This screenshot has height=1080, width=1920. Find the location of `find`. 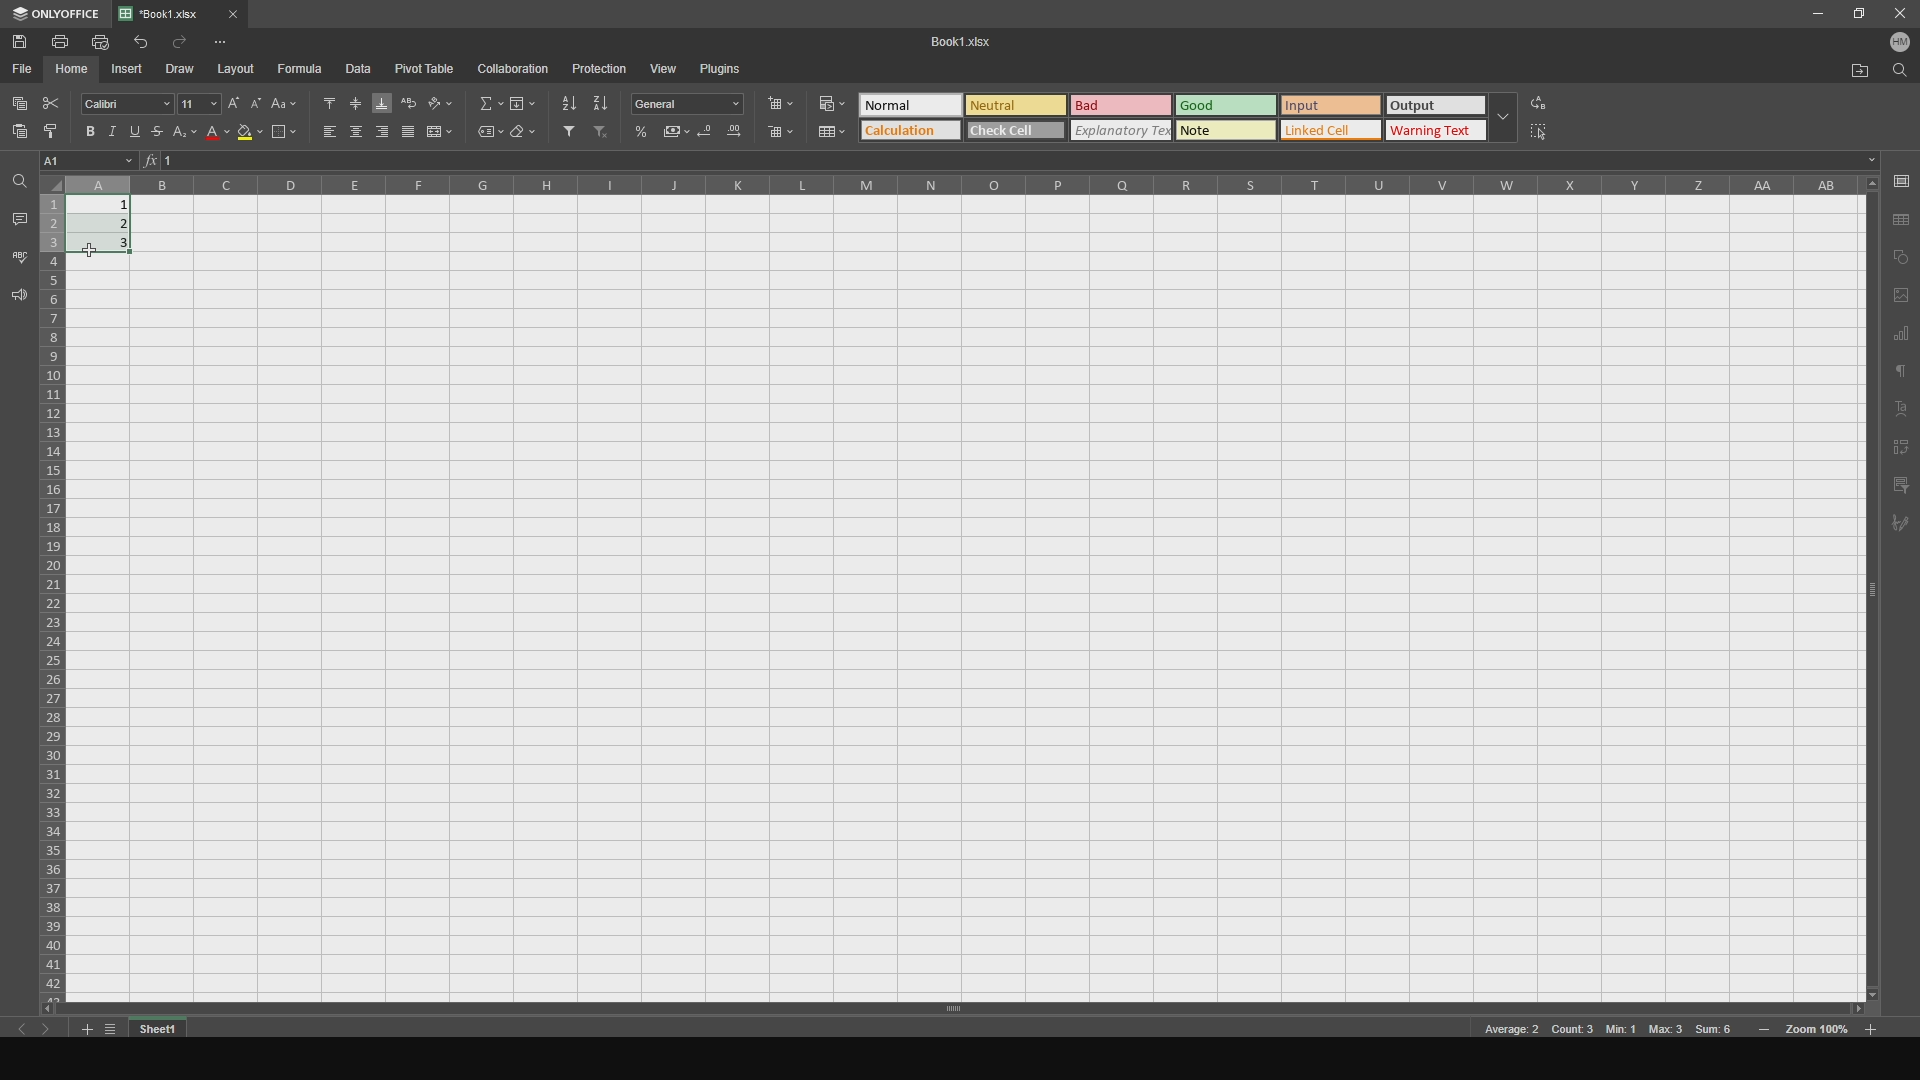

find is located at coordinates (18, 182).